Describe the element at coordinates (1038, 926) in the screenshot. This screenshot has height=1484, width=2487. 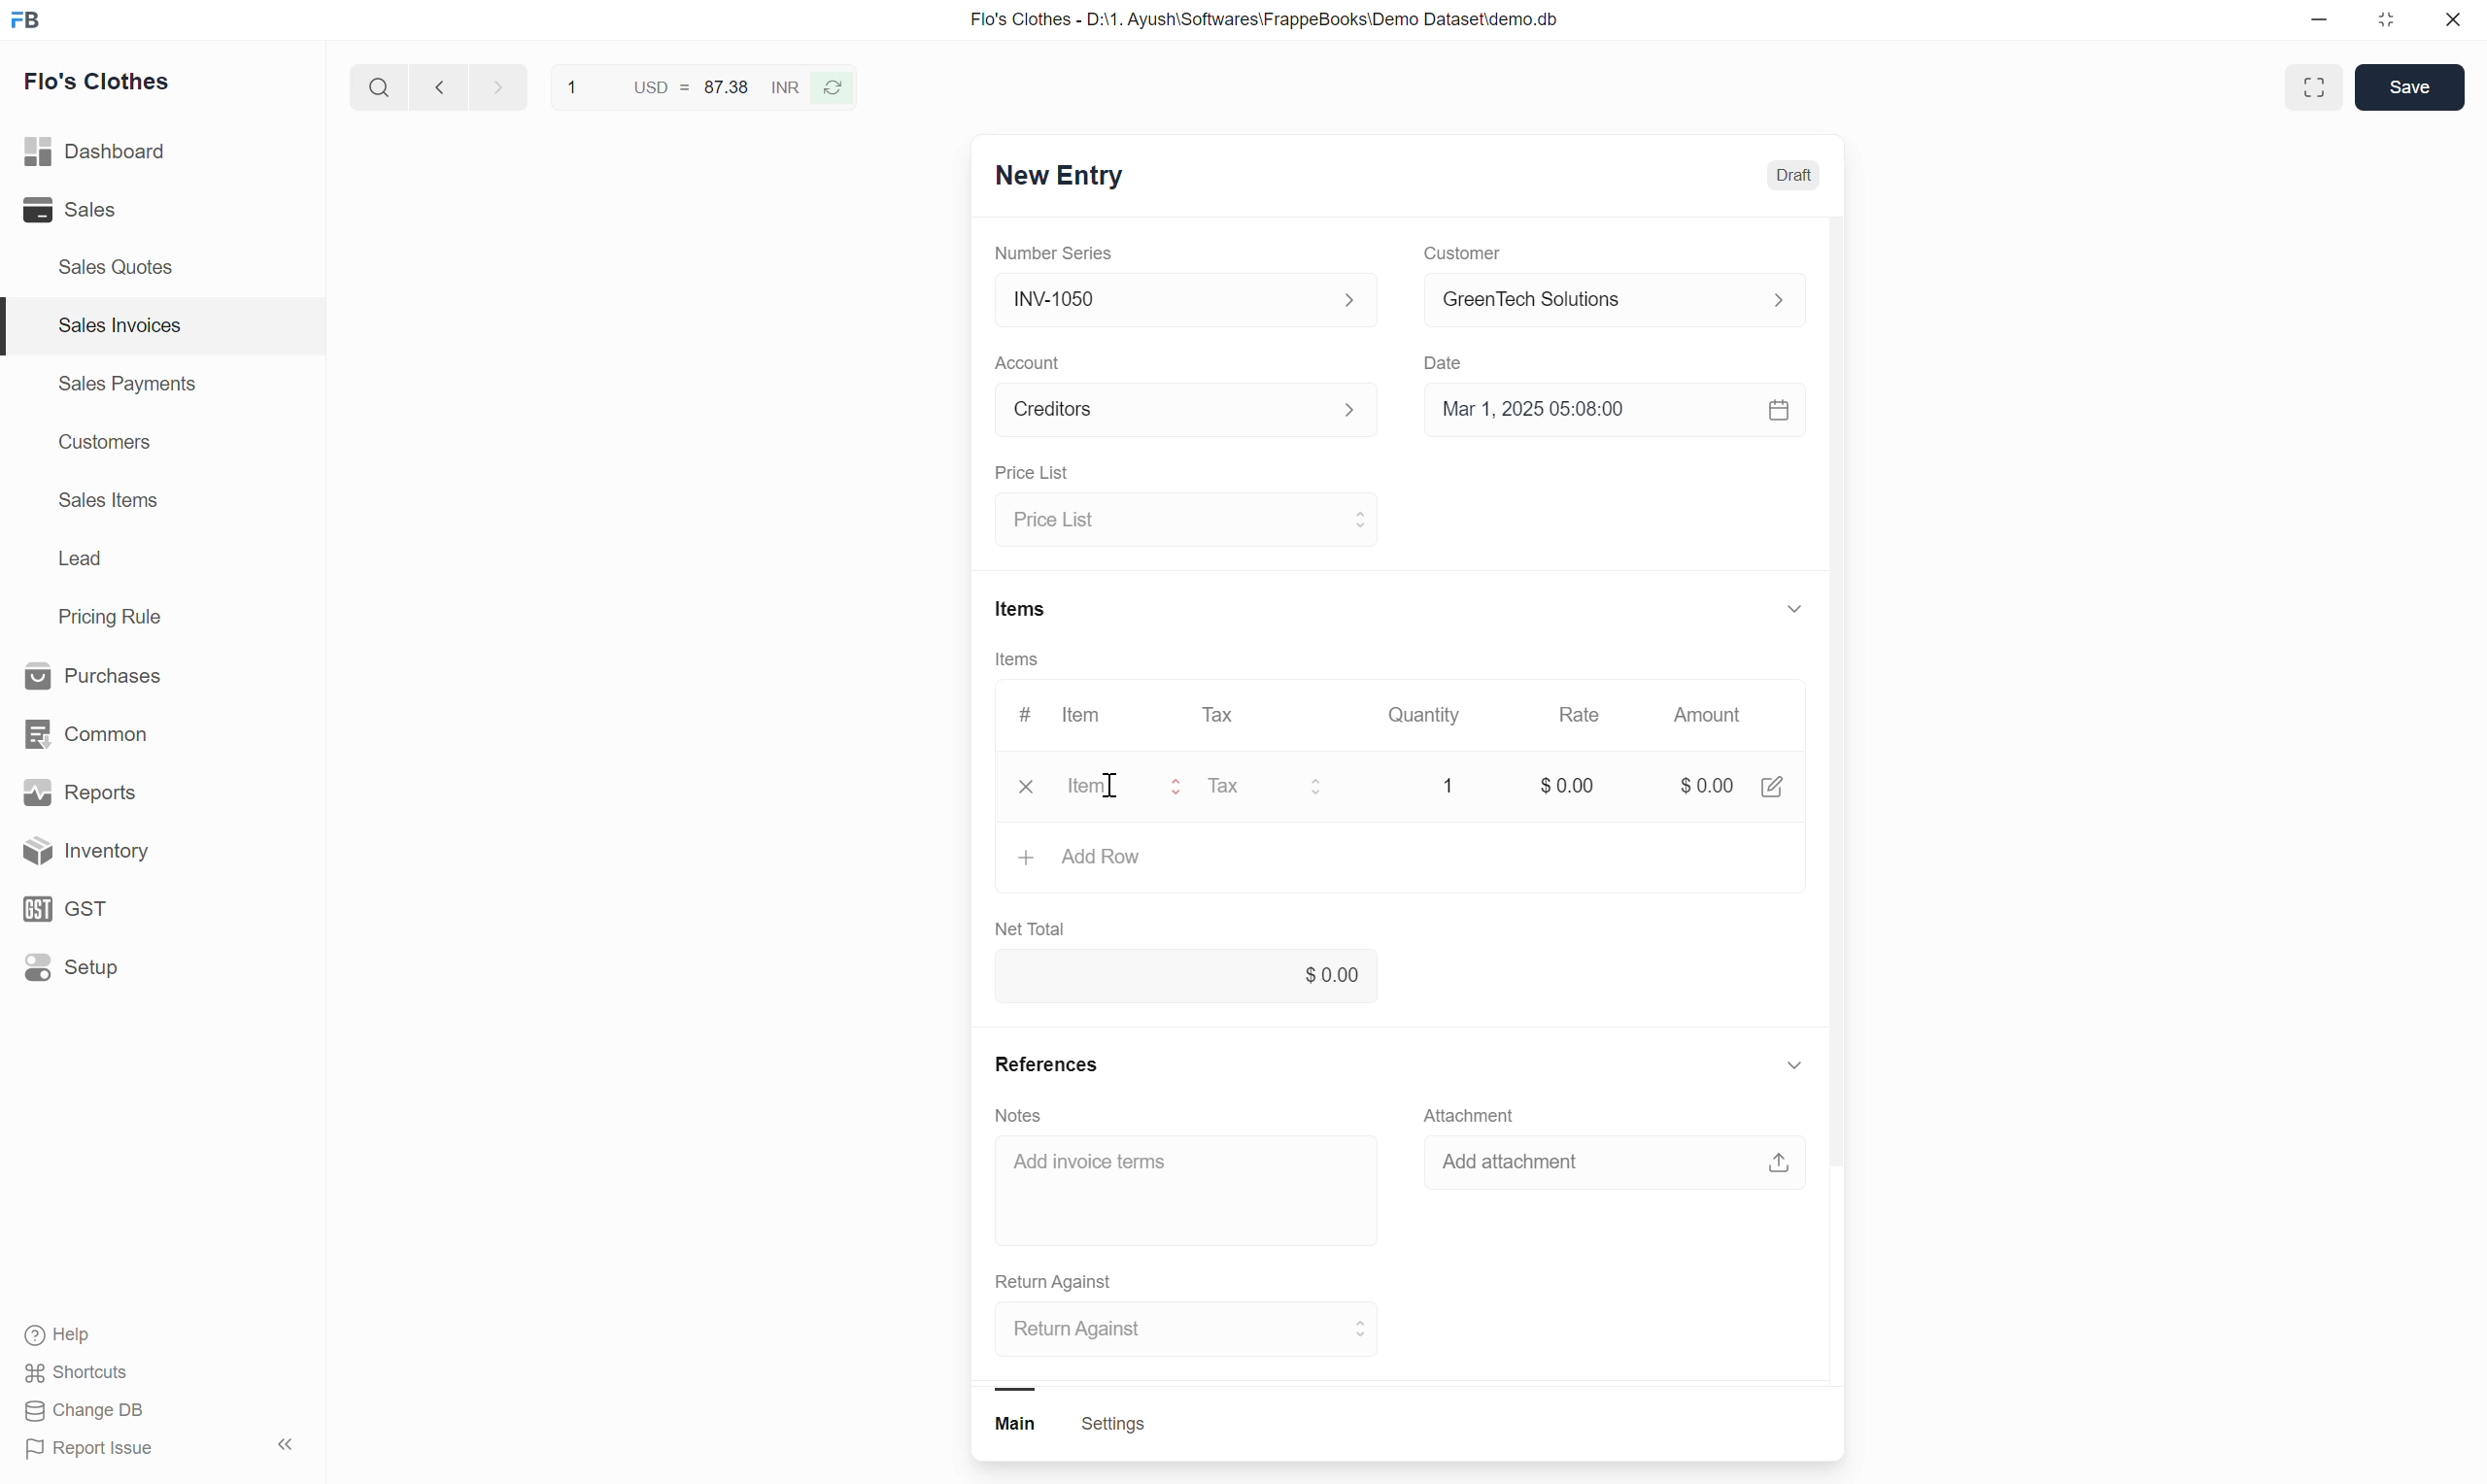
I see `Net Total` at that location.